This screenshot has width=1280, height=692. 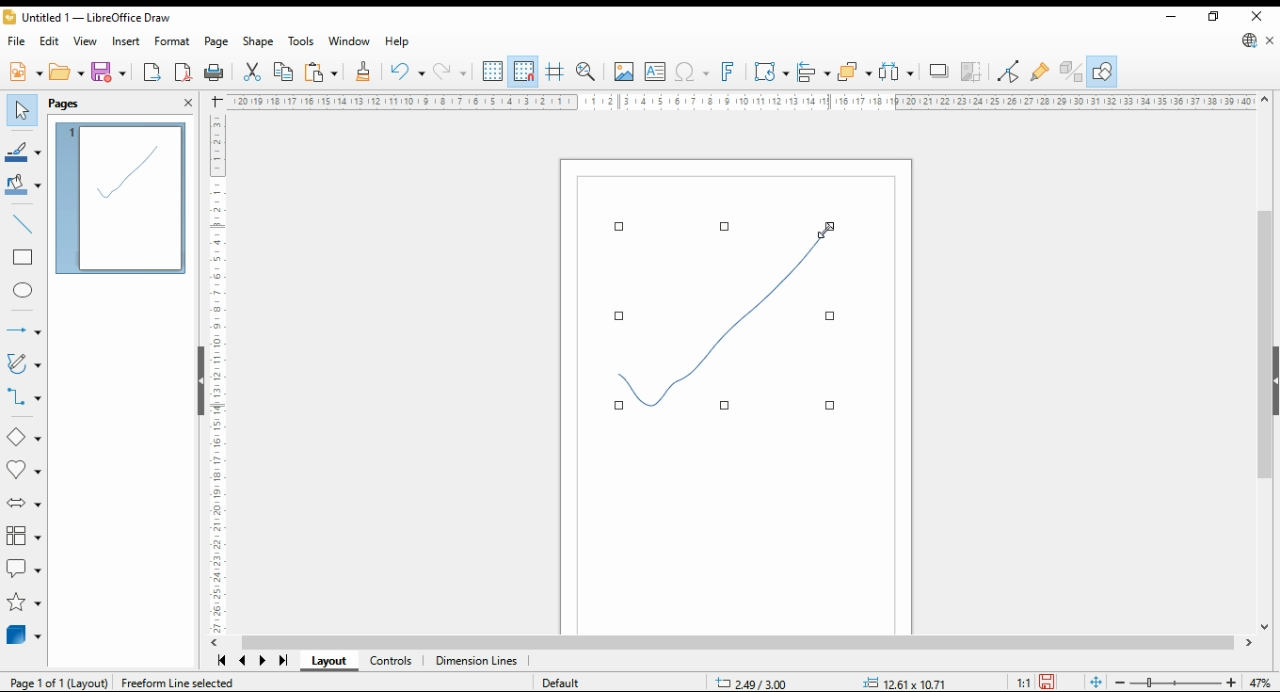 I want to click on fill color, so click(x=24, y=185).